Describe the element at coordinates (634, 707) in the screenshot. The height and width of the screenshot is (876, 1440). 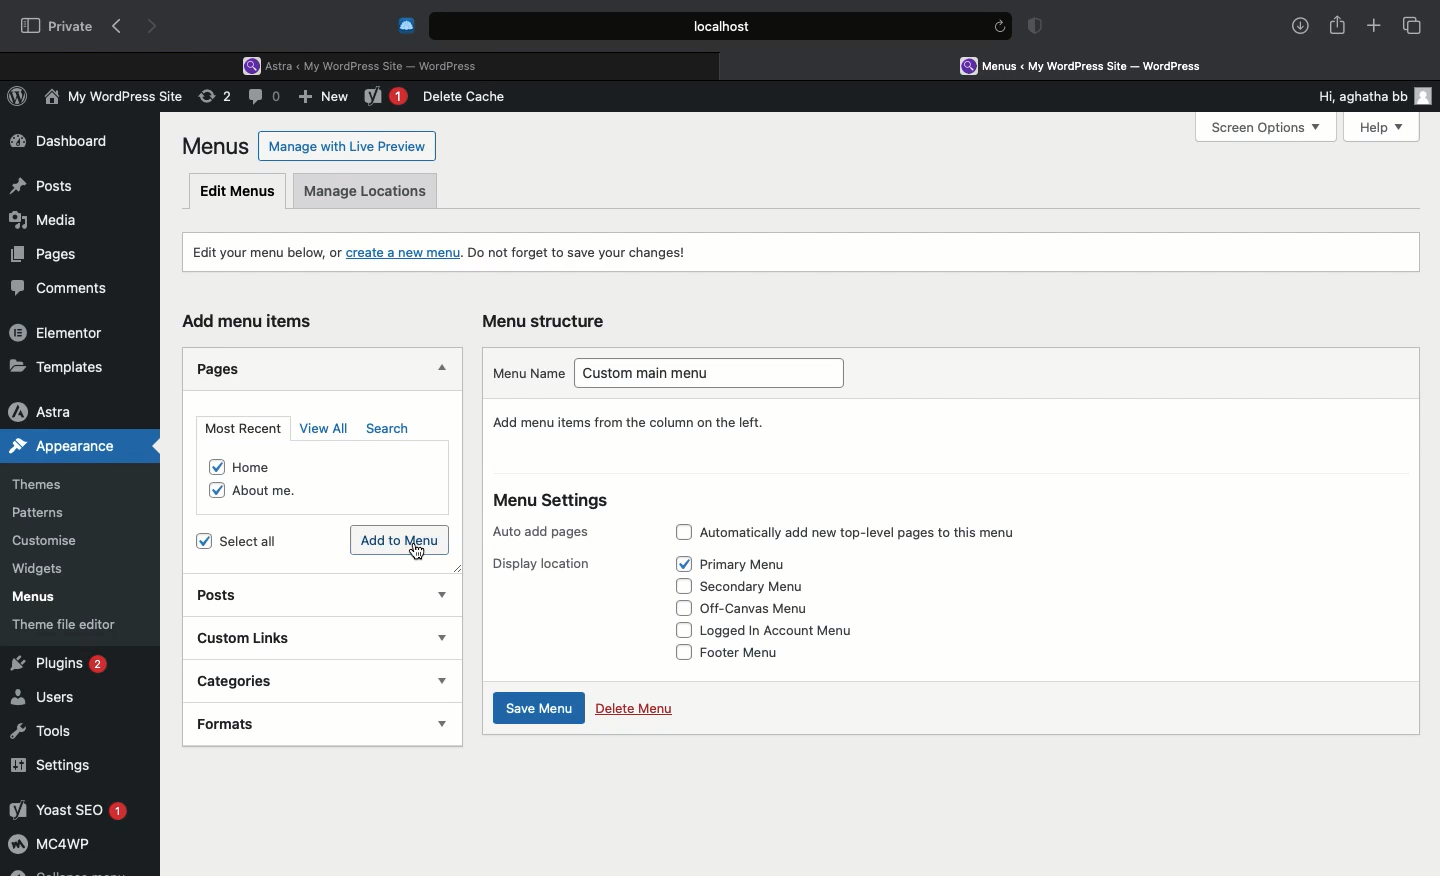
I see `Delete menu` at that location.